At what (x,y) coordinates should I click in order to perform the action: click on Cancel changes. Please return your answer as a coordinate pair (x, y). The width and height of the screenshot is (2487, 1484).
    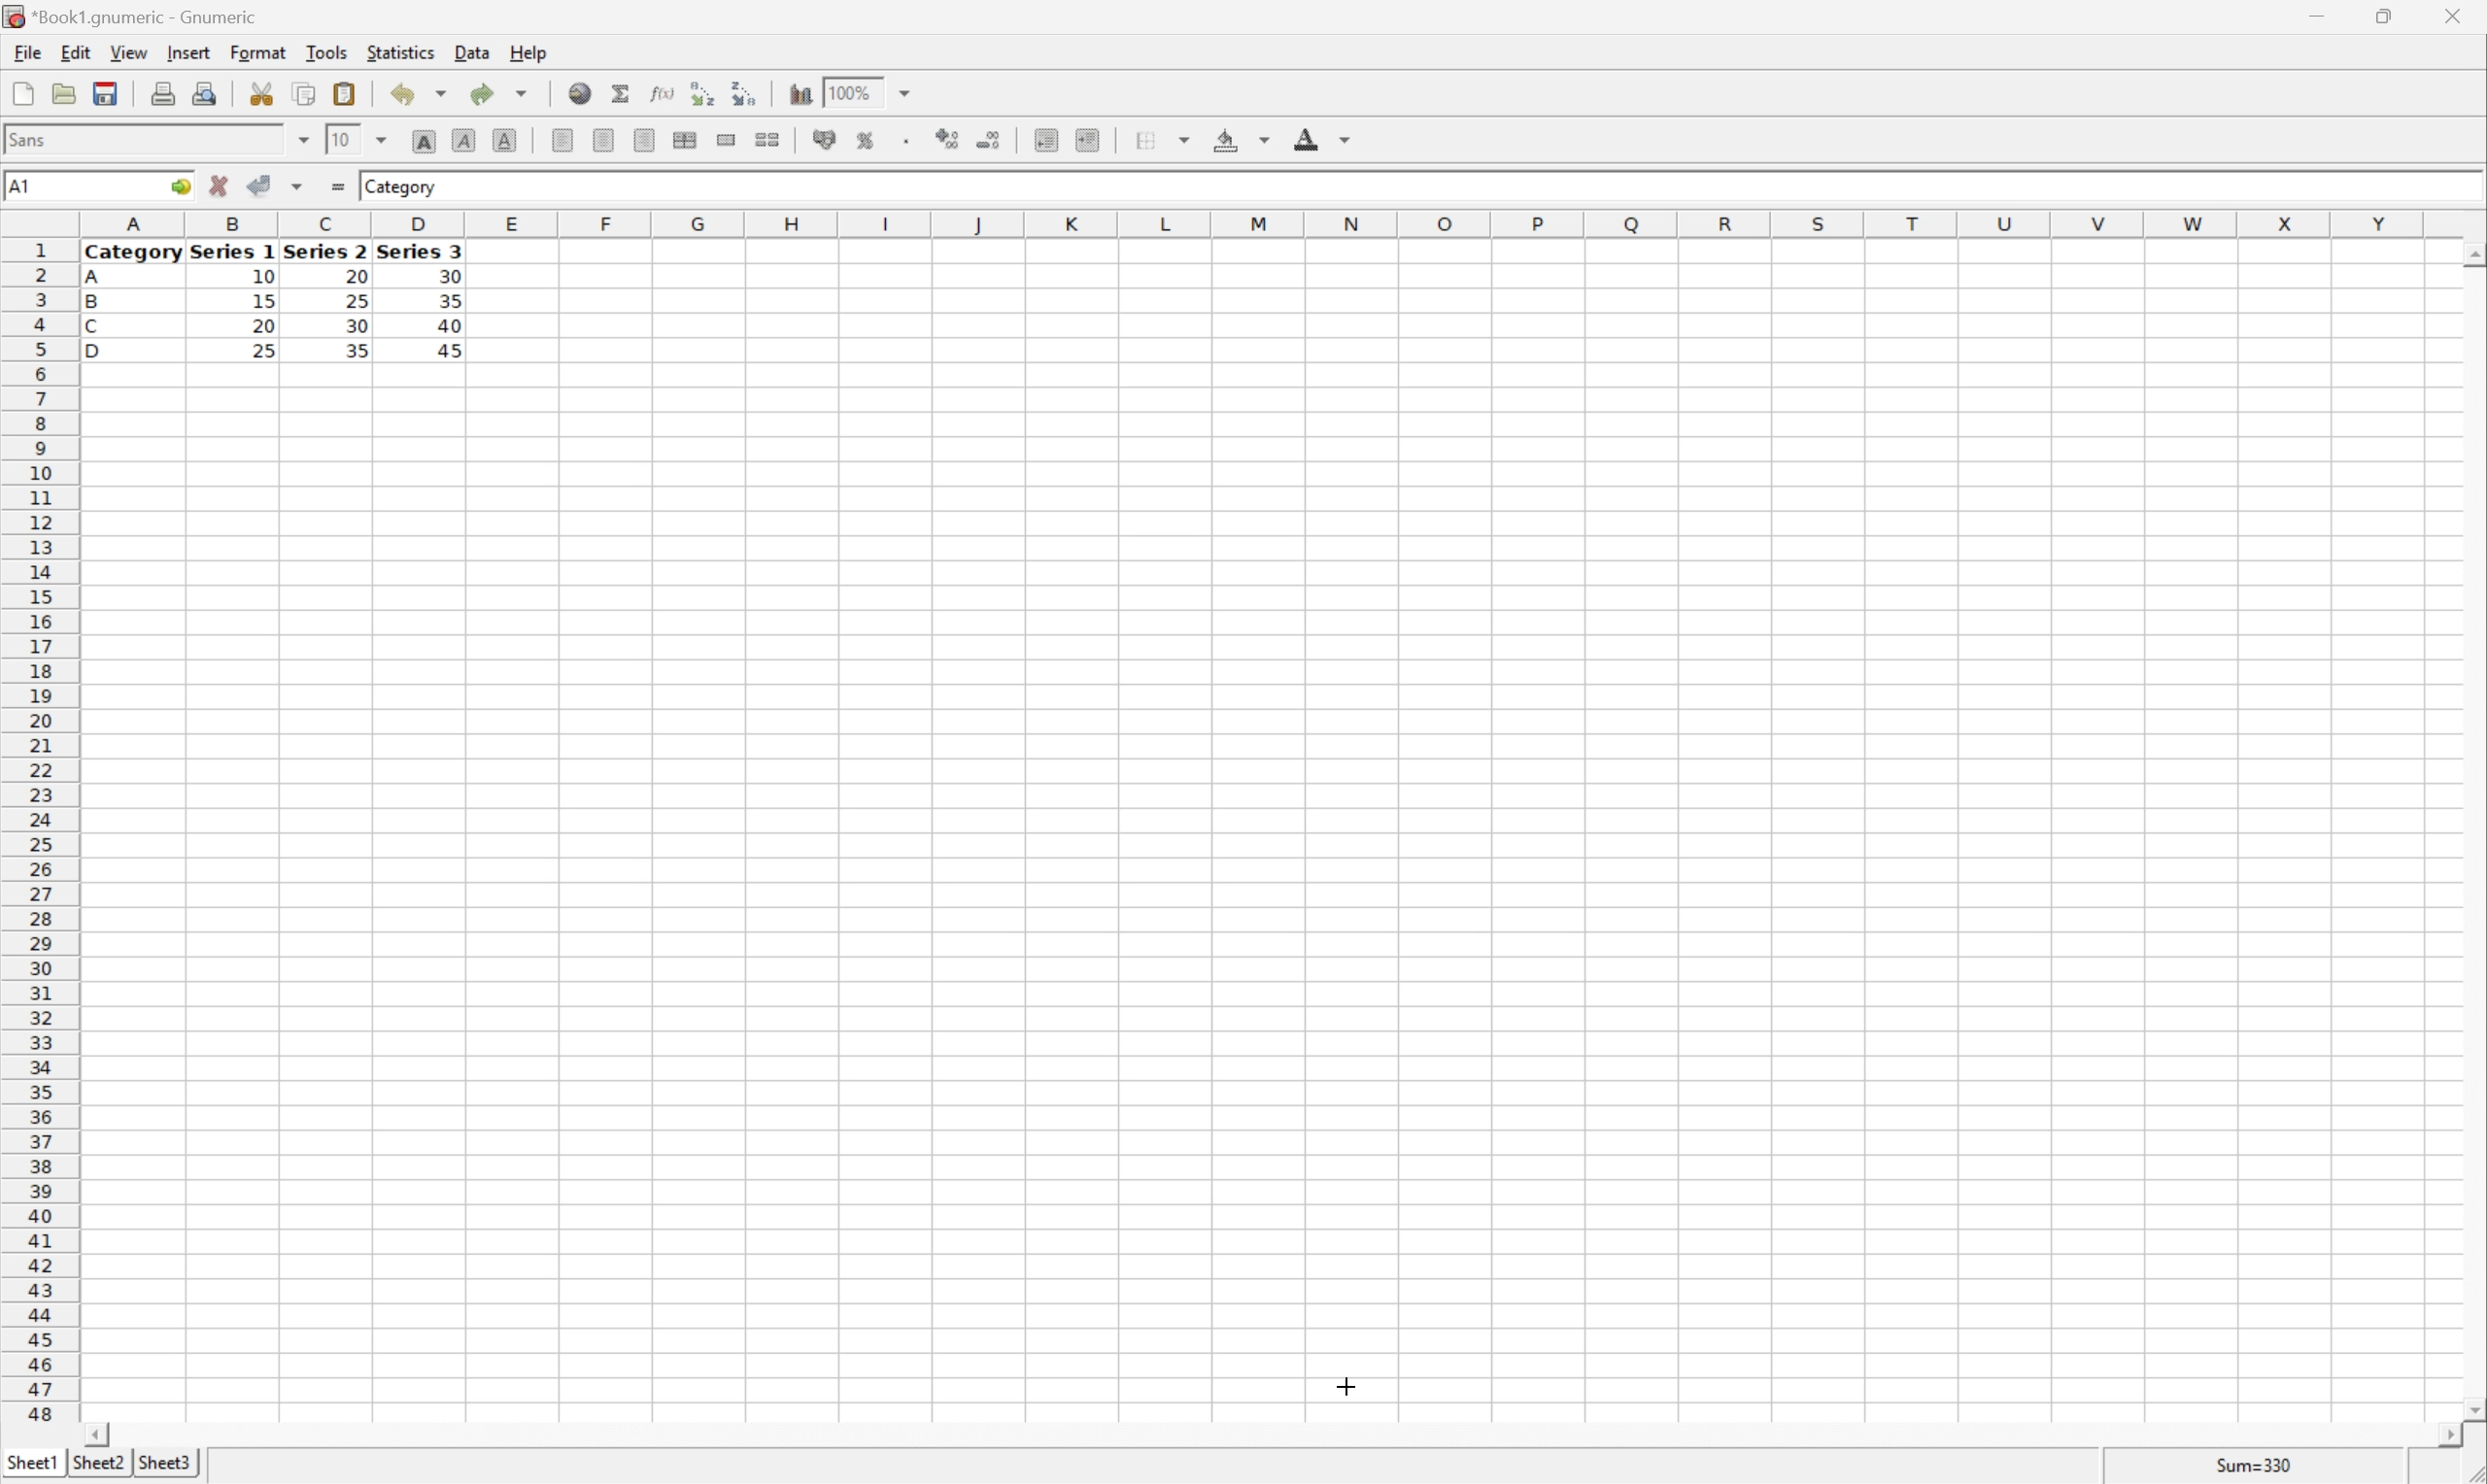
    Looking at the image, I should click on (219, 182).